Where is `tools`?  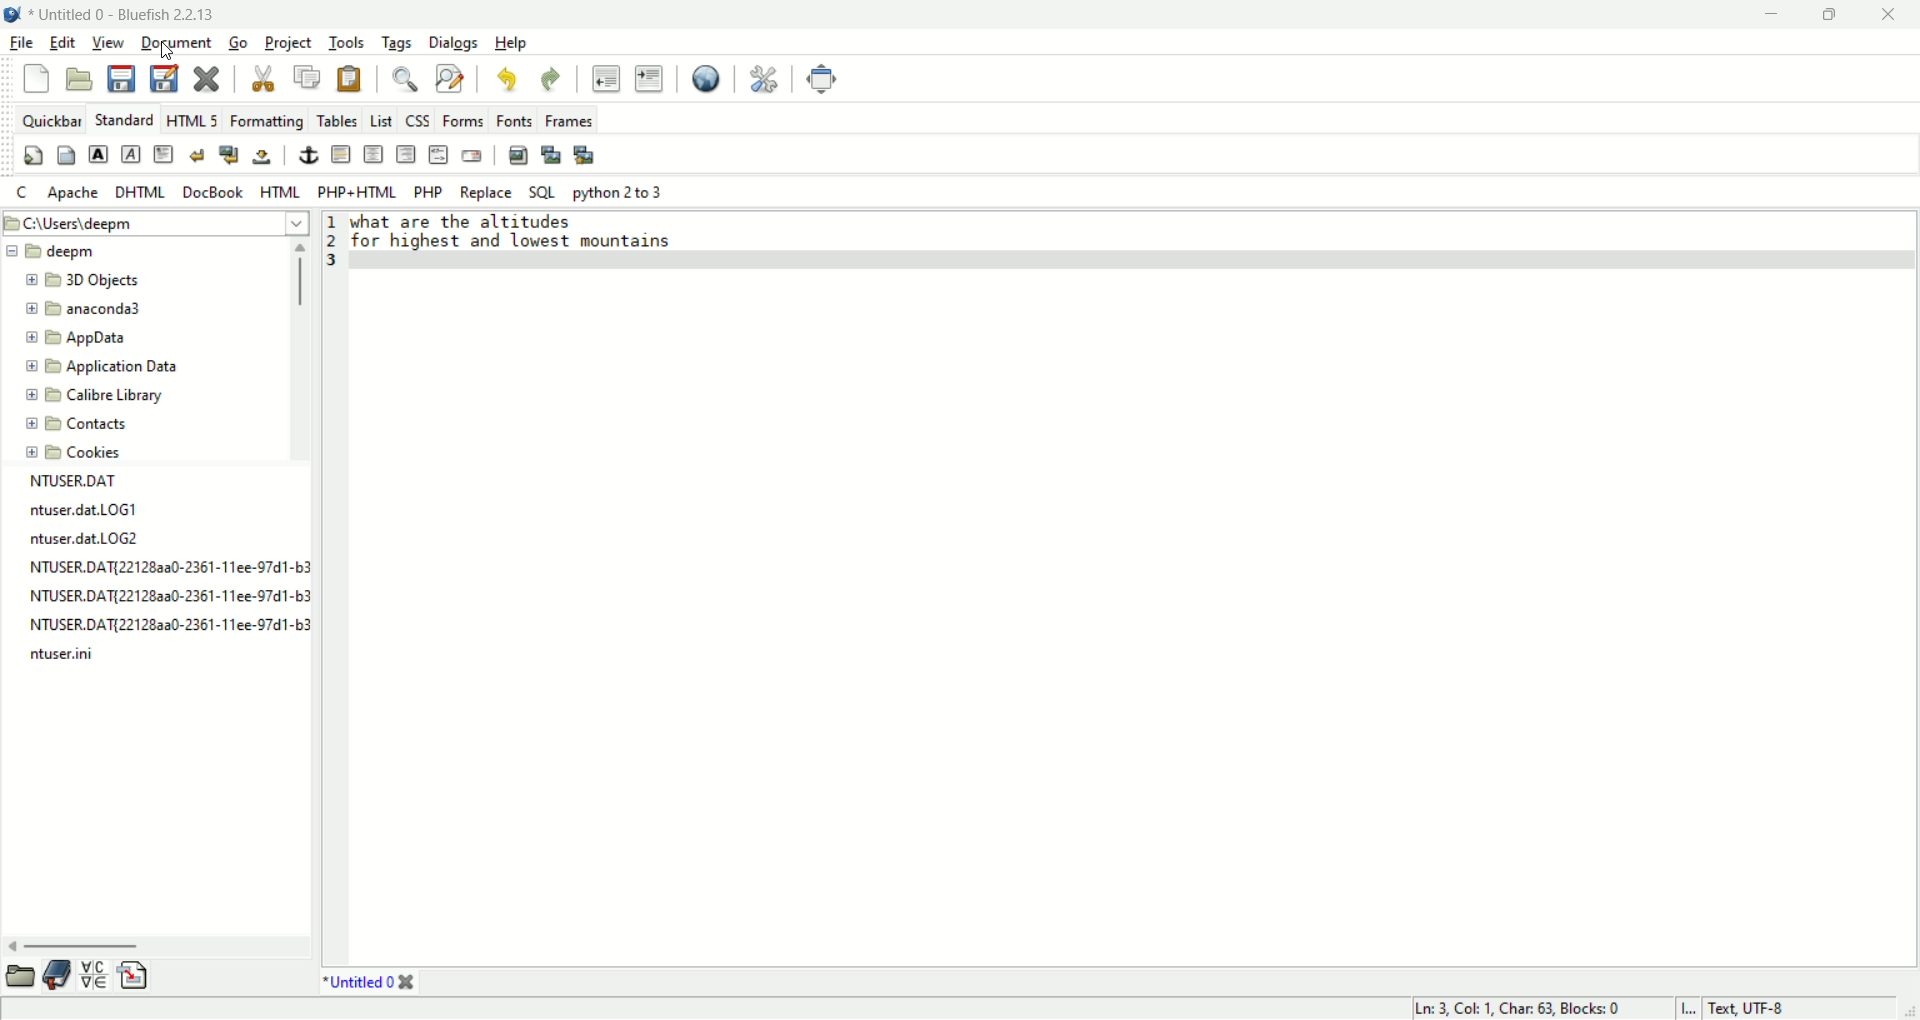 tools is located at coordinates (348, 44).